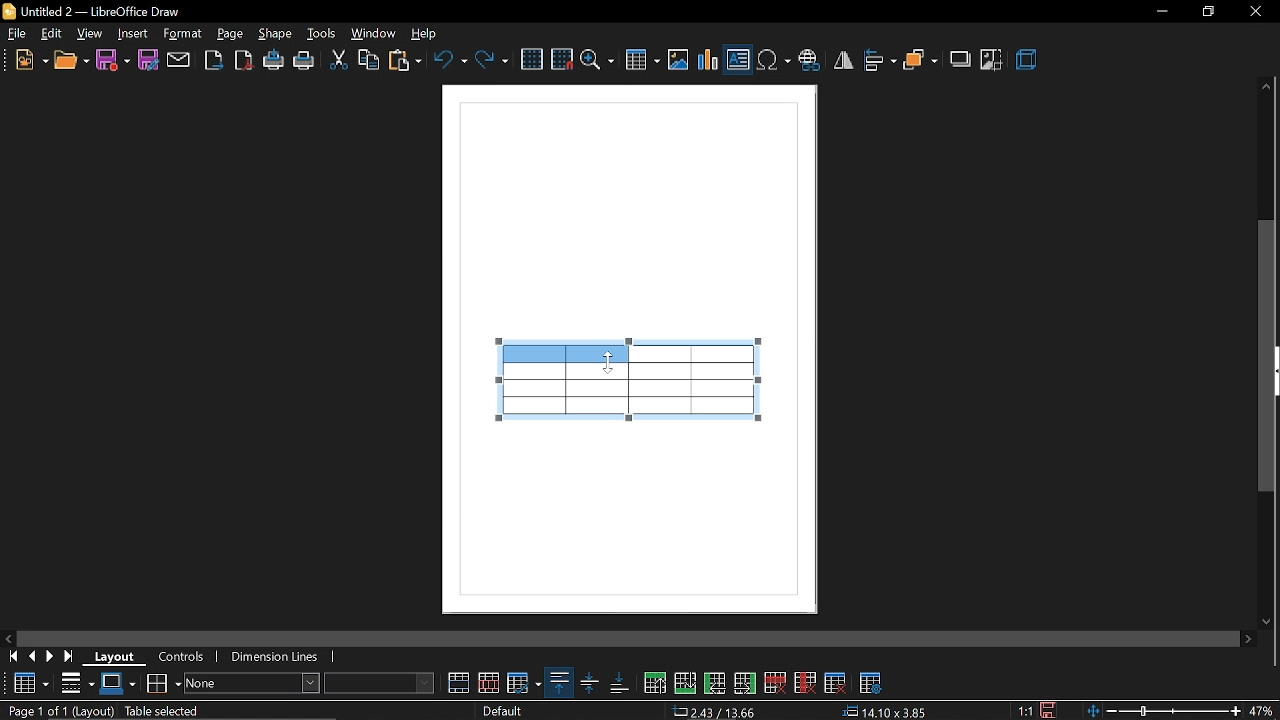  Describe the element at coordinates (775, 682) in the screenshot. I see `delete row` at that location.